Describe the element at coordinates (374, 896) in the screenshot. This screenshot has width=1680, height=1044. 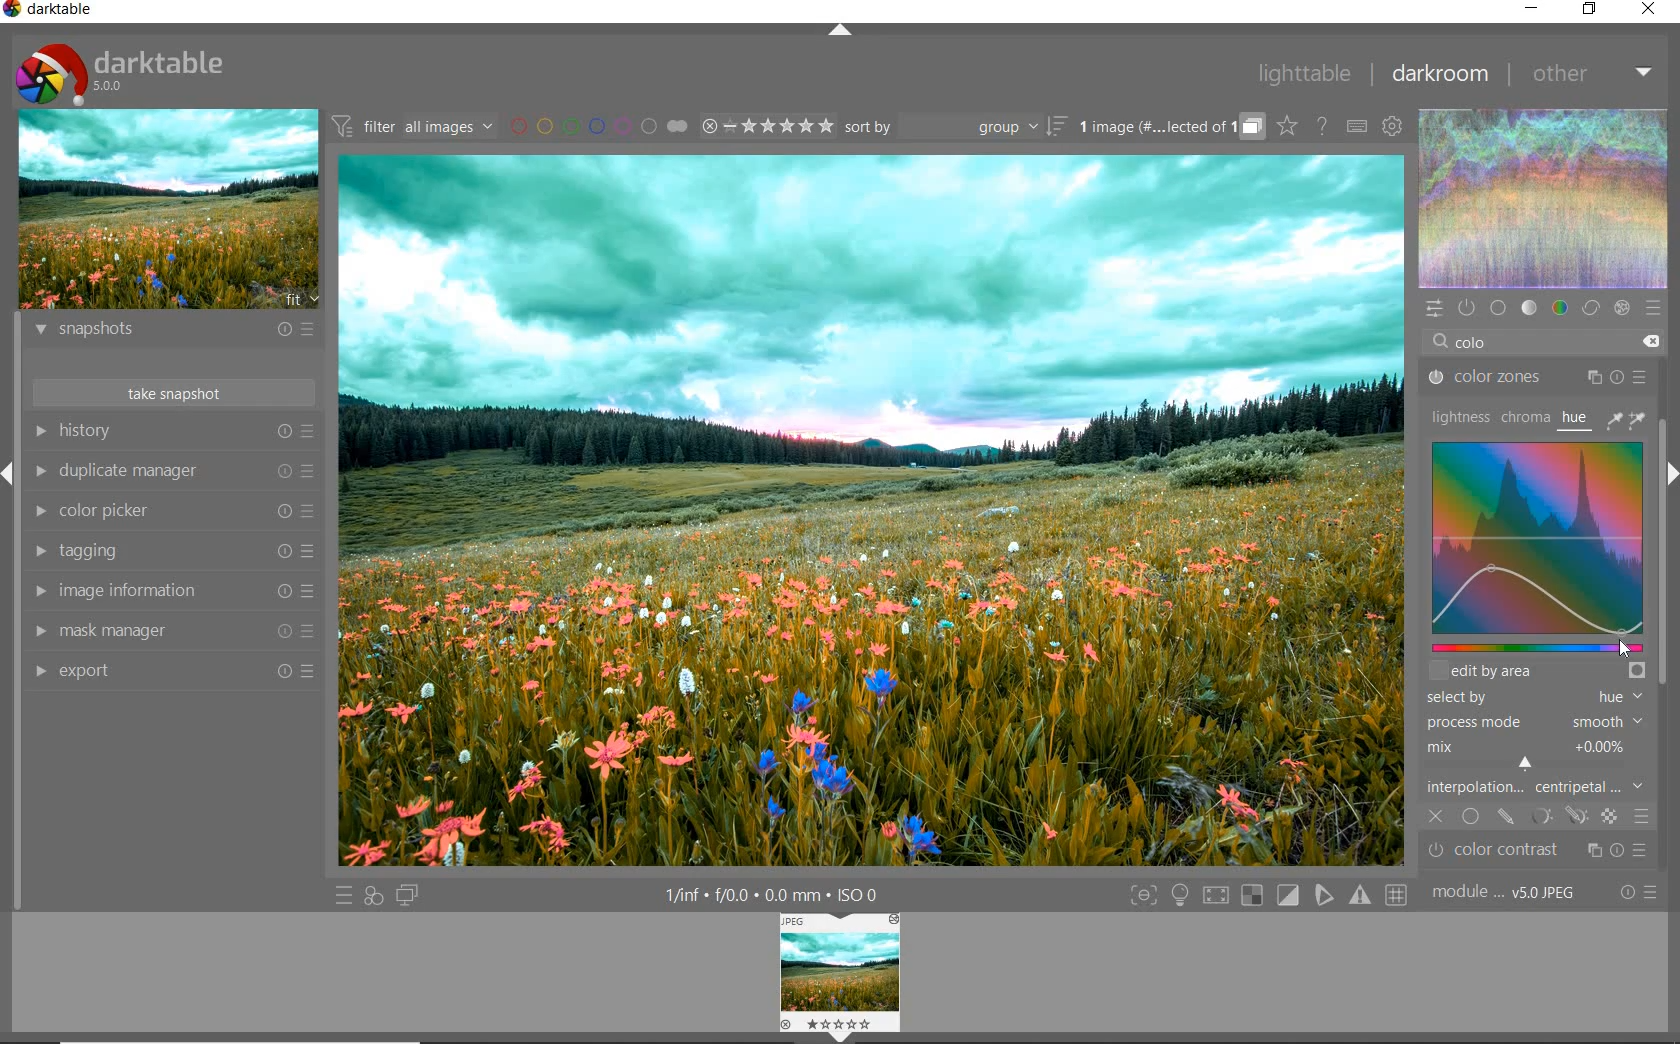
I see `quick access for applying any of your styles` at that location.